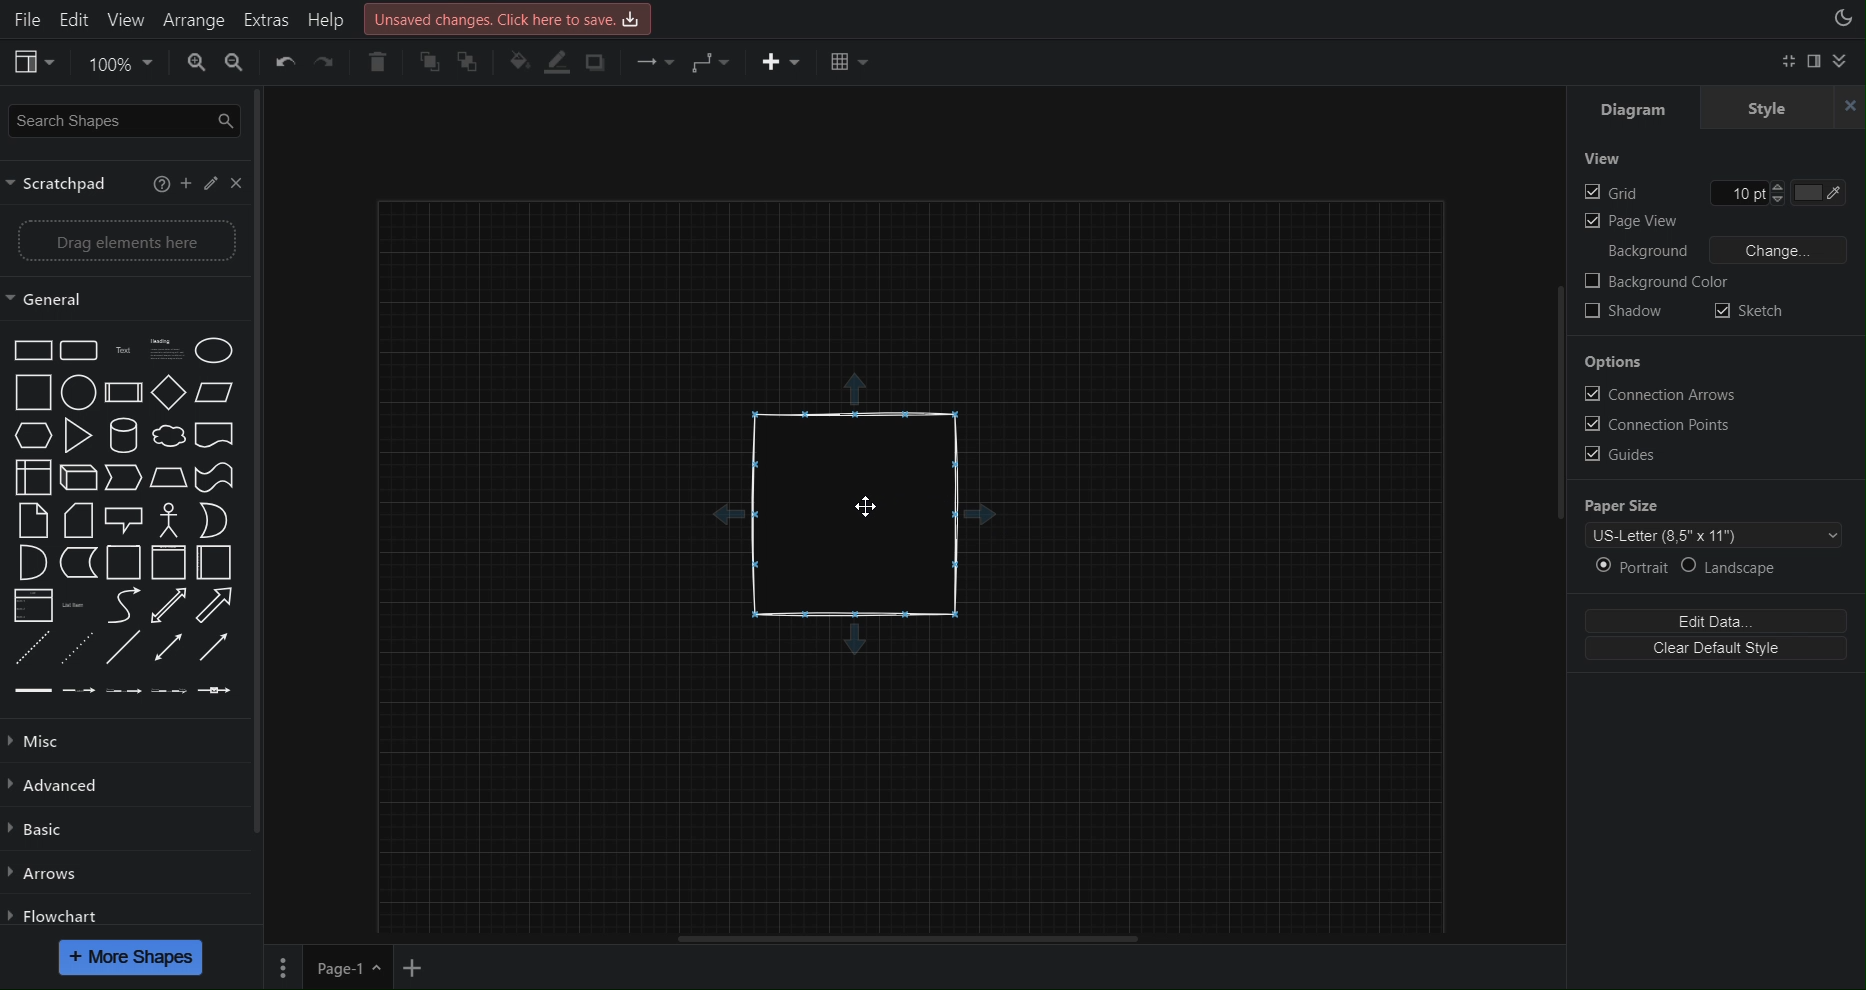  What do you see at coordinates (1665, 423) in the screenshot?
I see `Connection Points` at bounding box center [1665, 423].